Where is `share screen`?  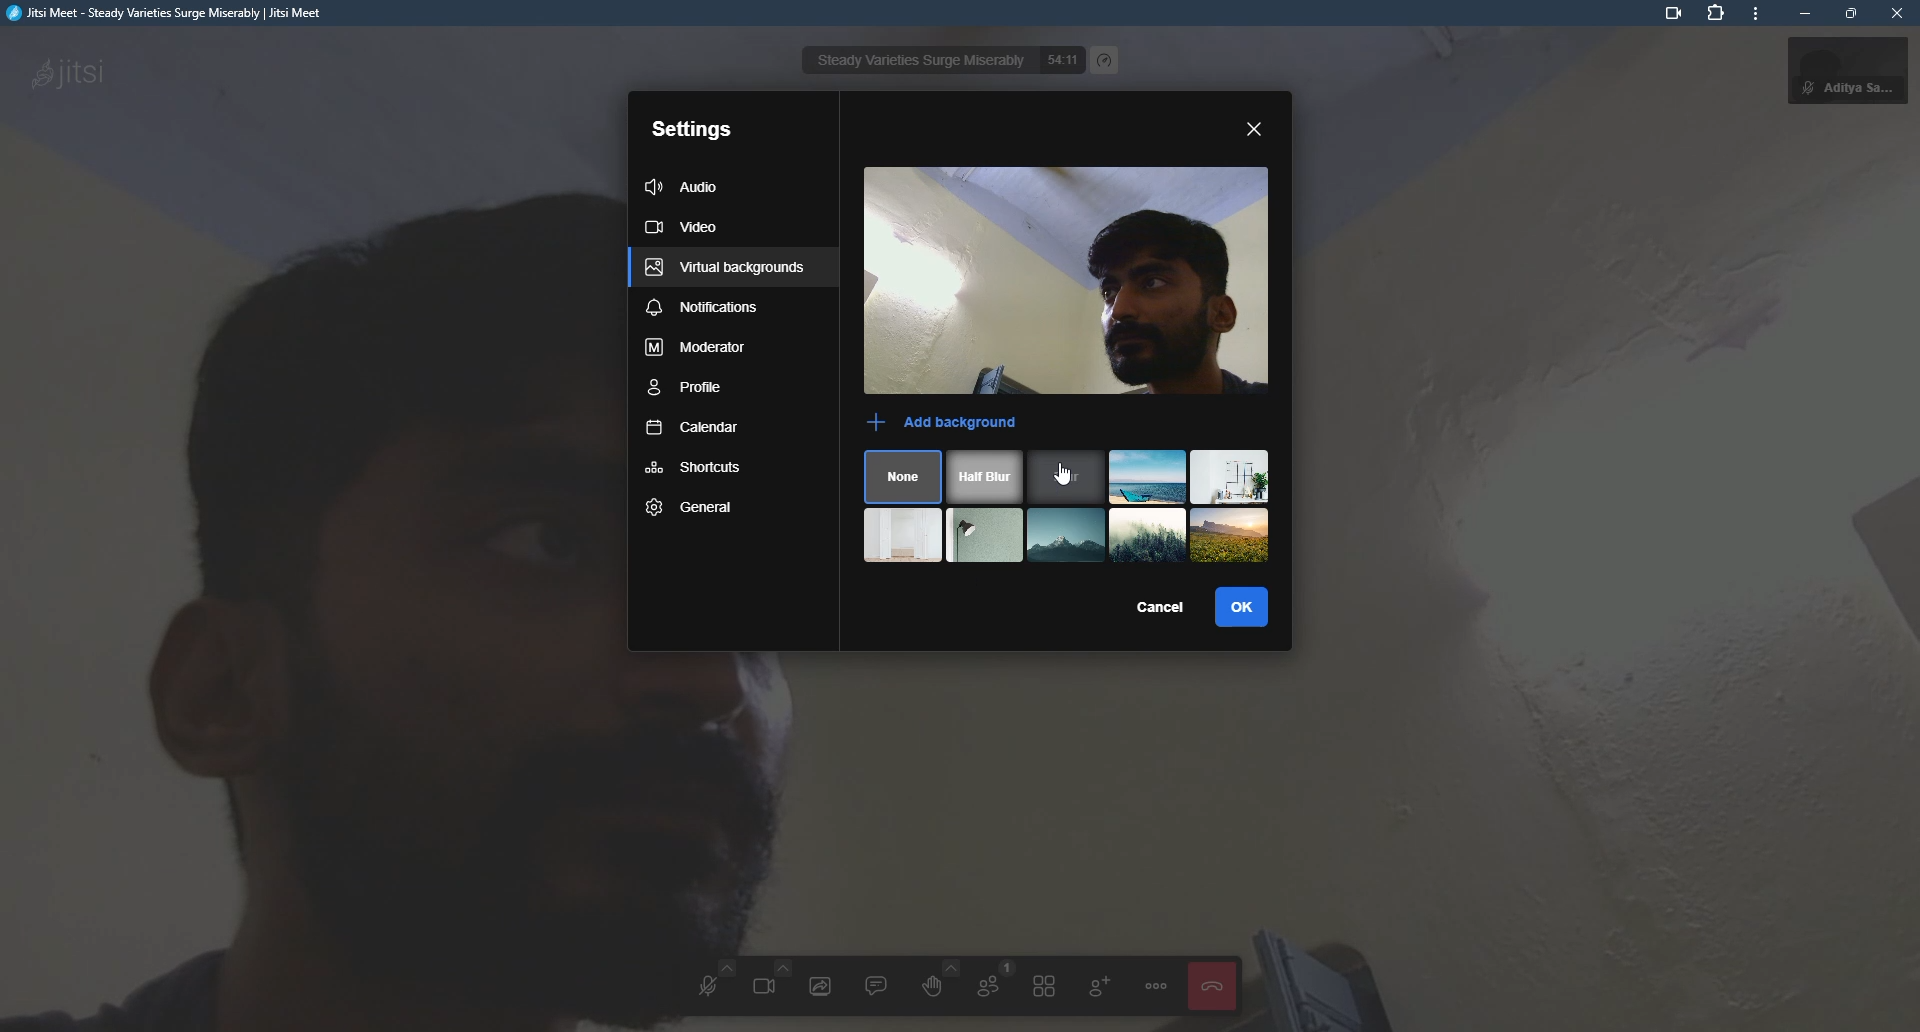 share screen is located at coordinates (820, 985).